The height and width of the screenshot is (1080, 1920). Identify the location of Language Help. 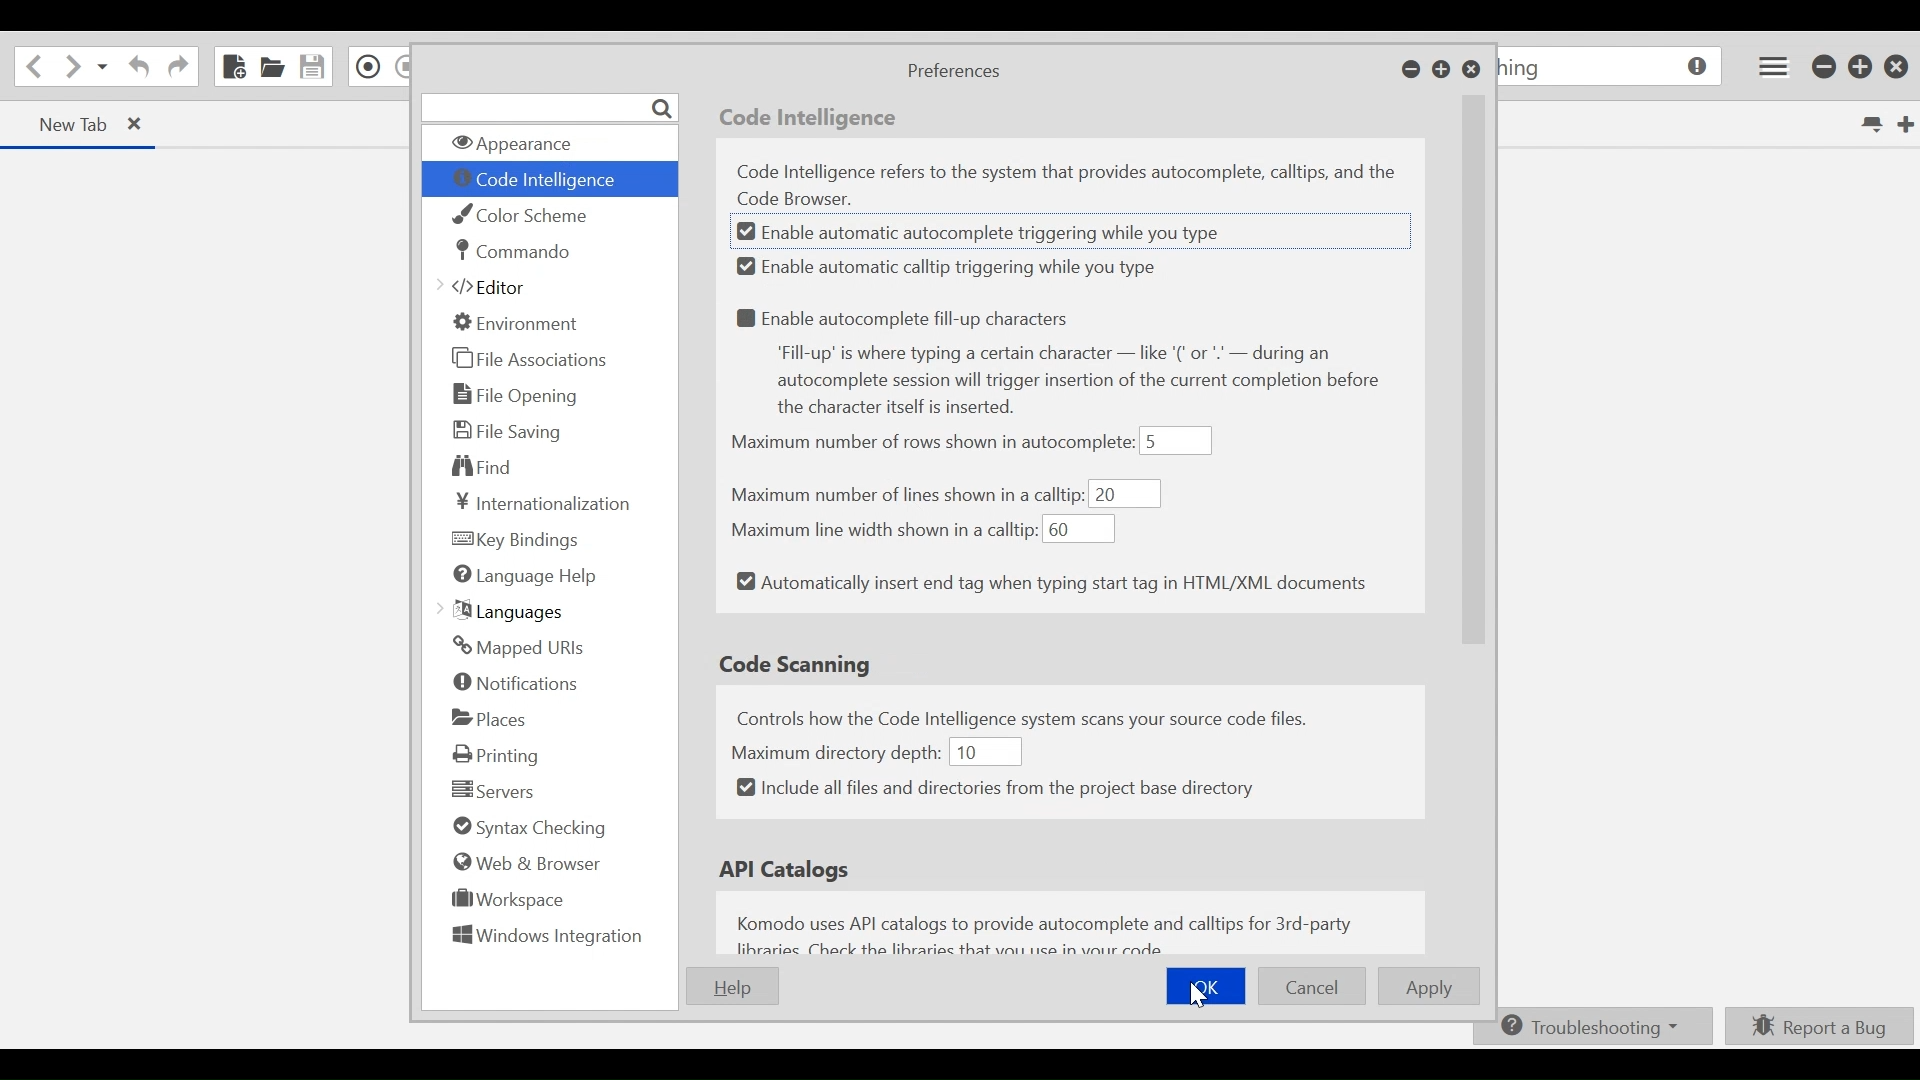
(525, 577).